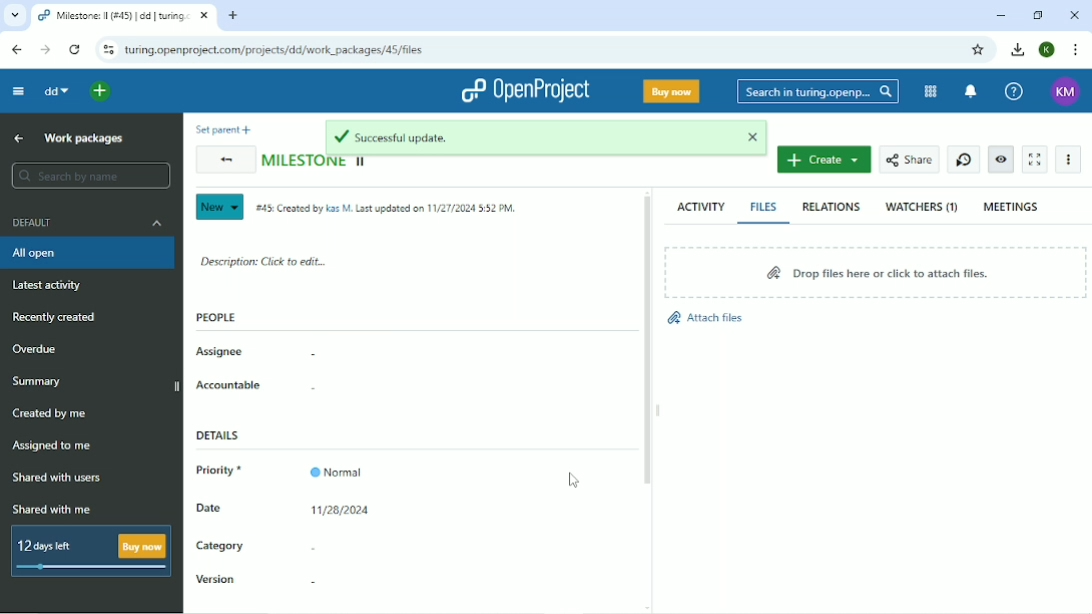 This screenshot has width=1092, height=614. What do you see at coordinates (548, 138) in the screenshot?
I see `Successful update` at bounding box center [548, 138].